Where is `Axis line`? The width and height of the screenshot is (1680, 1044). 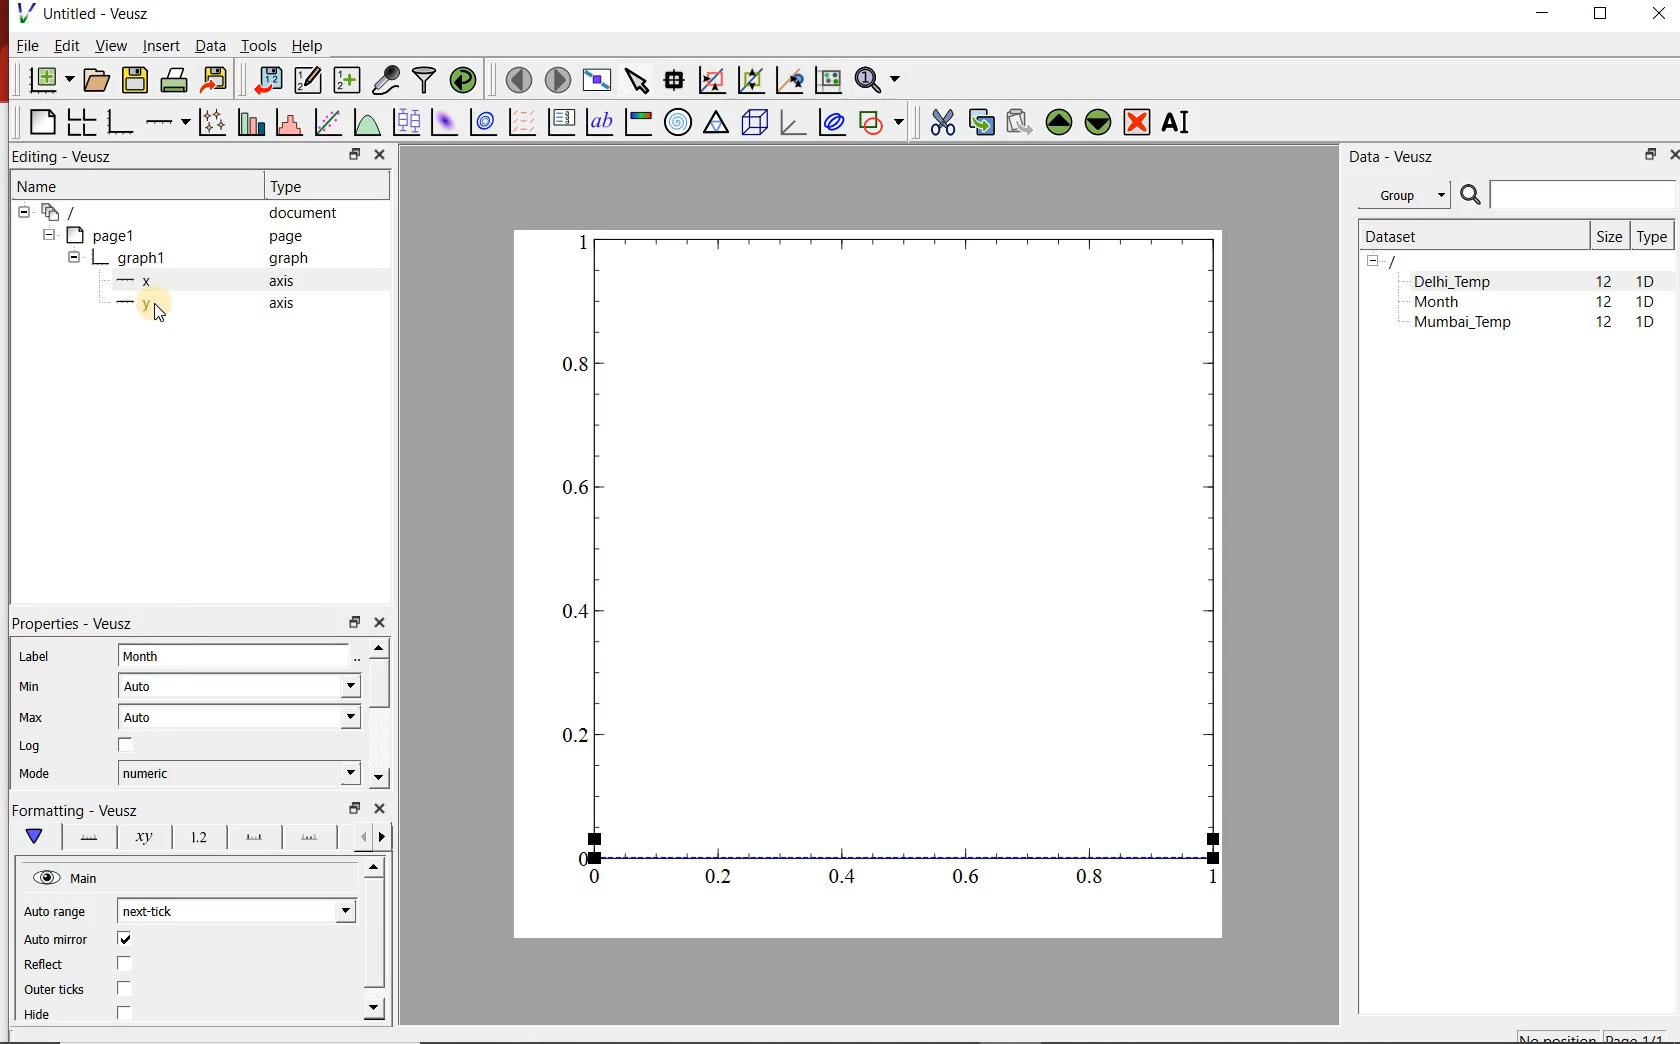
Axis line is located at coordinates (86, 837).